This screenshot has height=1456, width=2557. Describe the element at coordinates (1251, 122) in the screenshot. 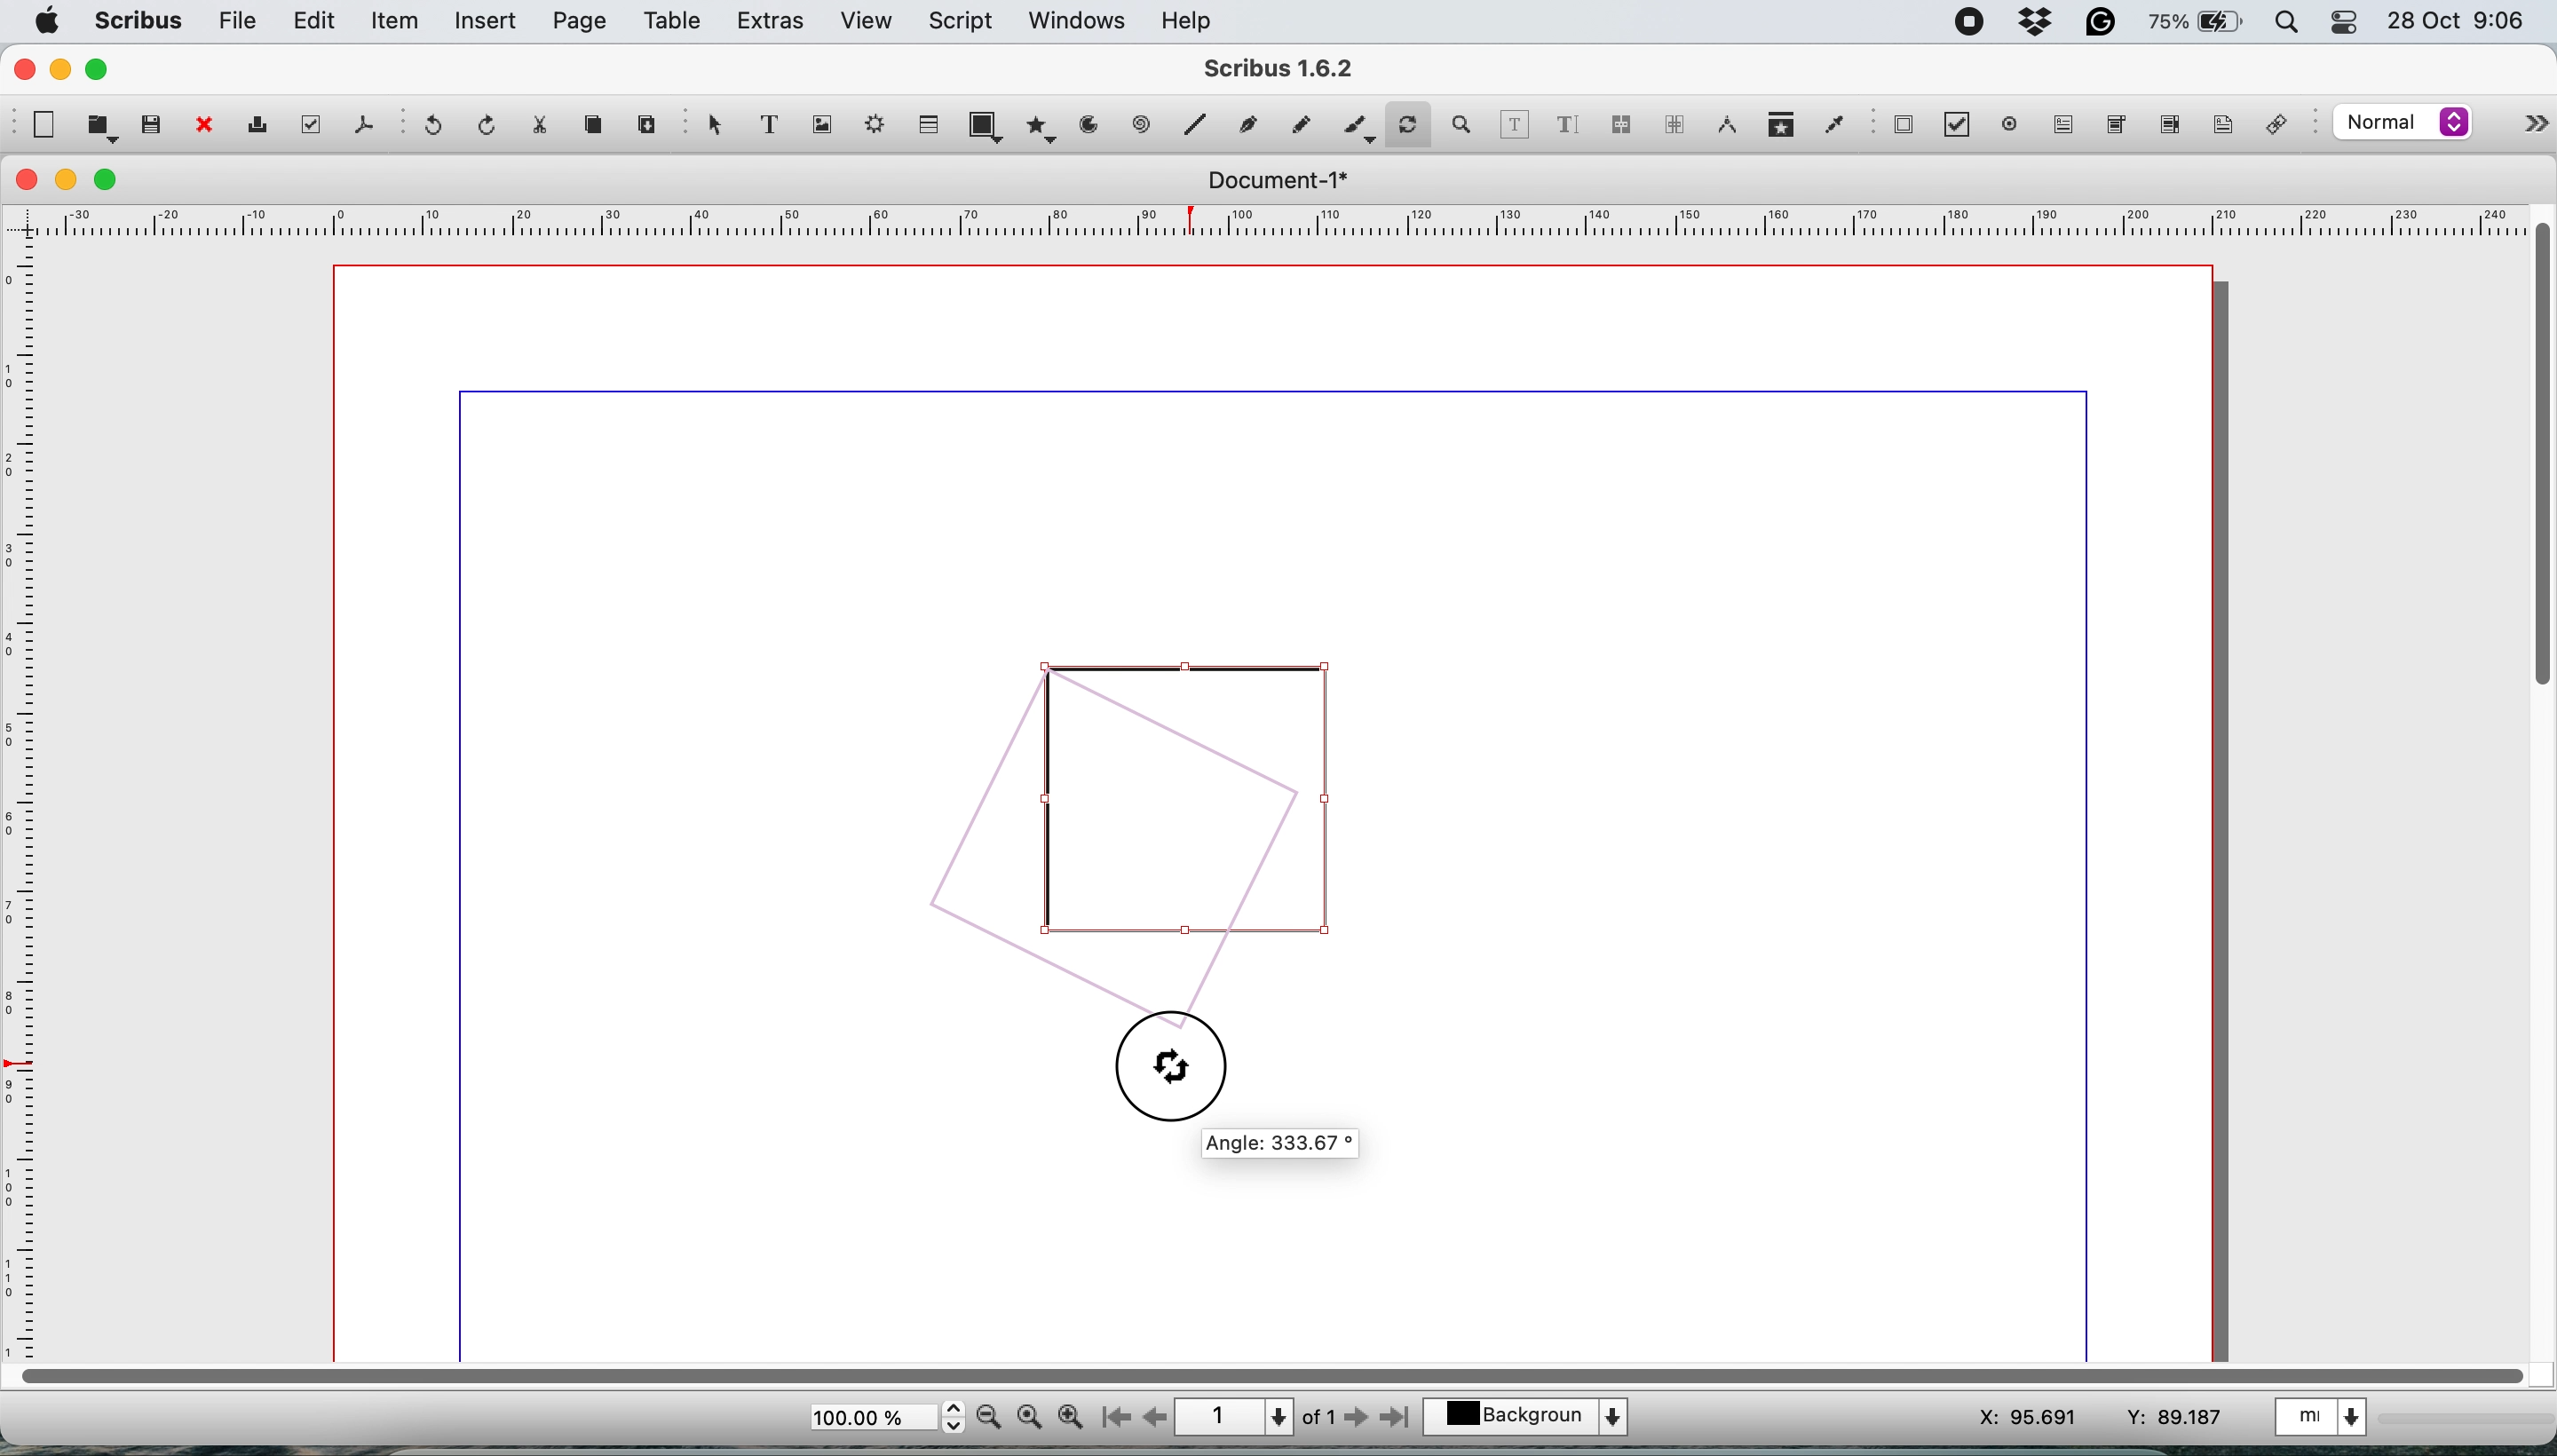

I see `bezier curve` at that location.